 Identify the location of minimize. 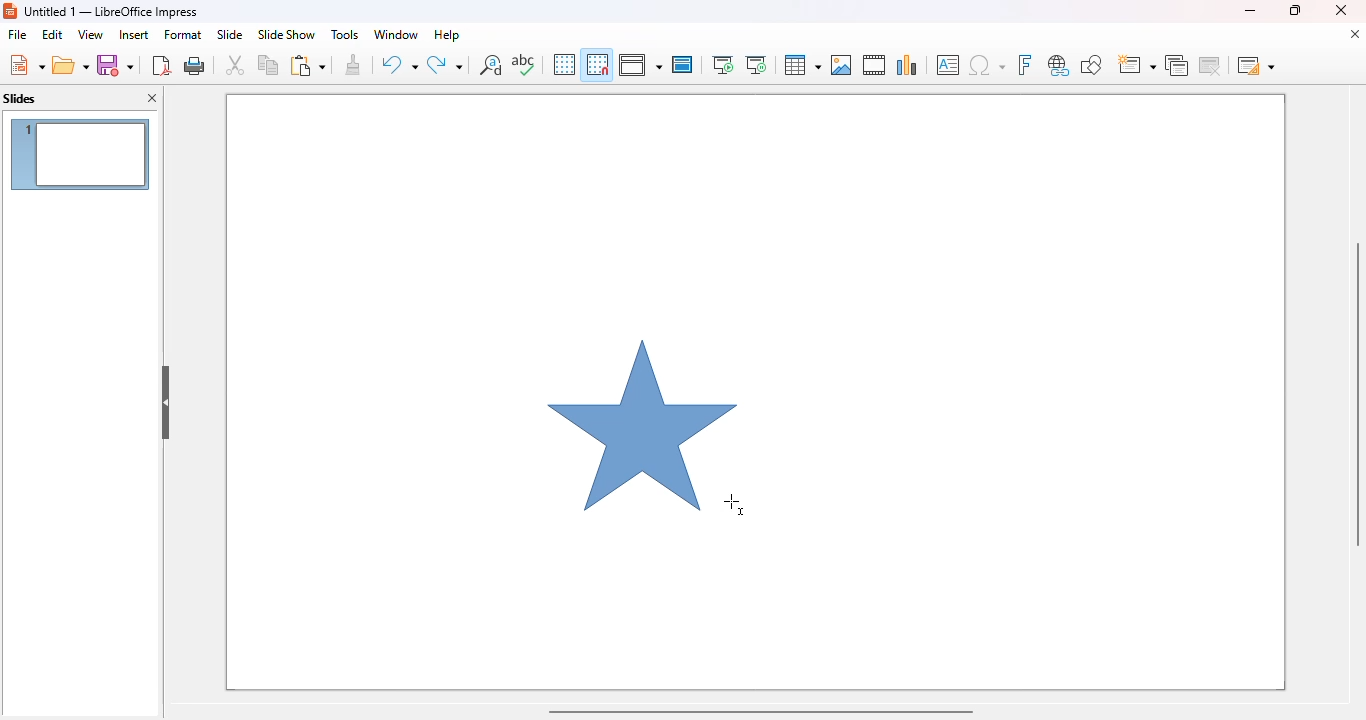
(1249, 10).